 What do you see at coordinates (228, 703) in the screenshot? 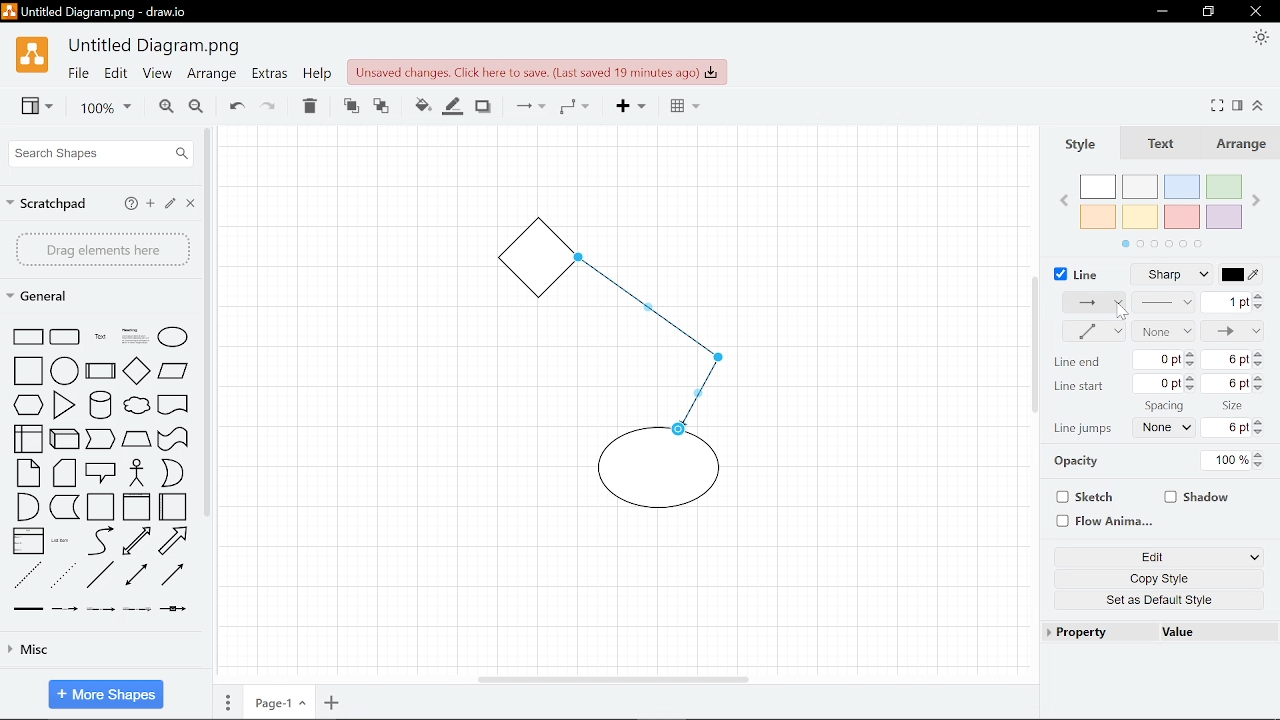
I see `pages` at bounding box center [228, 703].